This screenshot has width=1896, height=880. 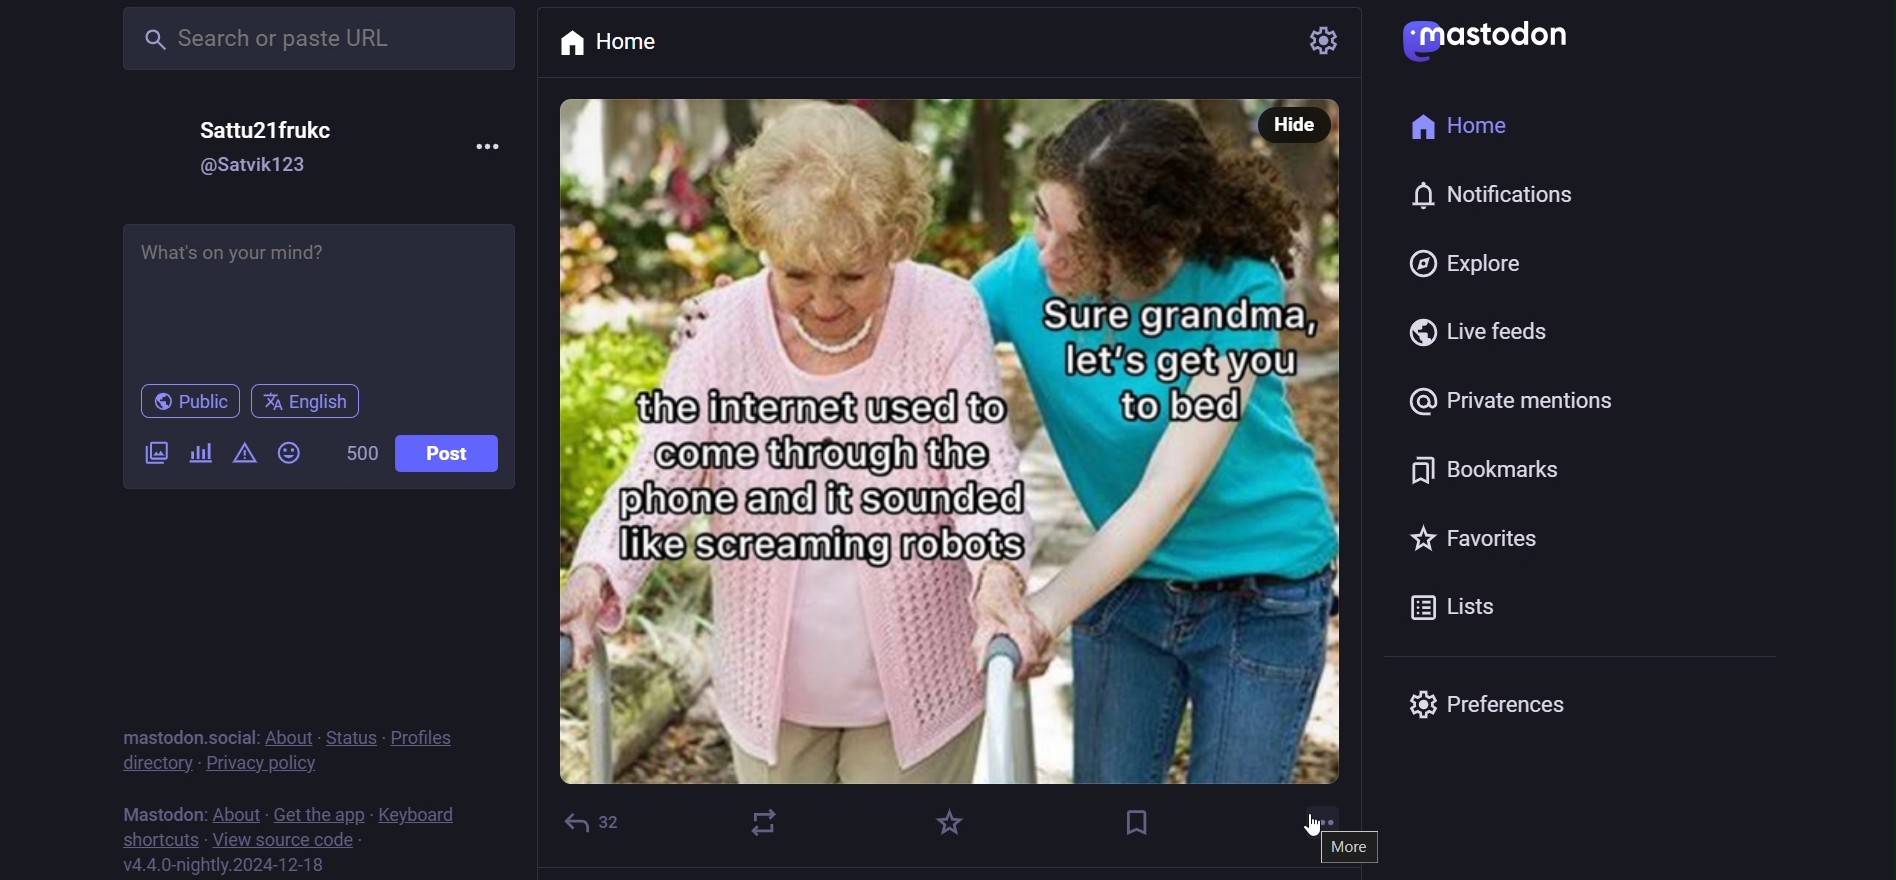 What do you see at coordinates (200, 455) in the screenshot?
I see `poll` at bounding box center [200, 455].